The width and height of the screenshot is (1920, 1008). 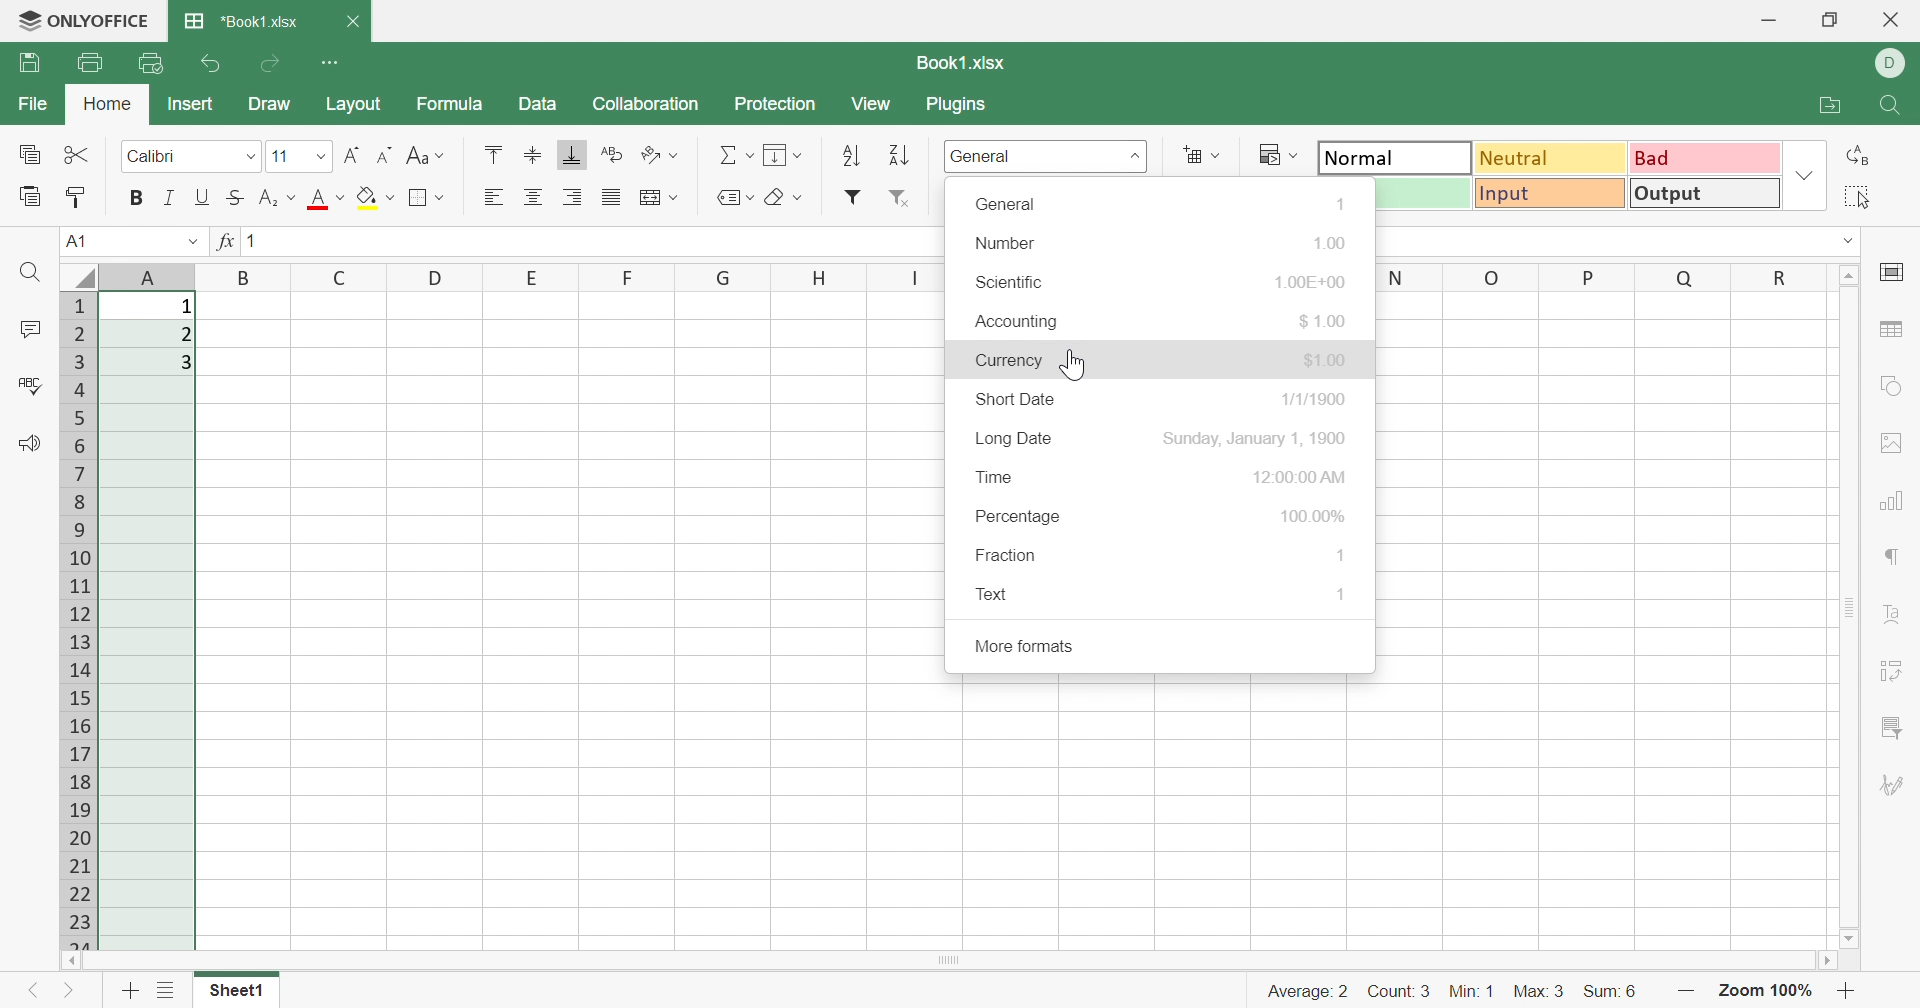 I want to click on Previous, so click(x=26, y=994).